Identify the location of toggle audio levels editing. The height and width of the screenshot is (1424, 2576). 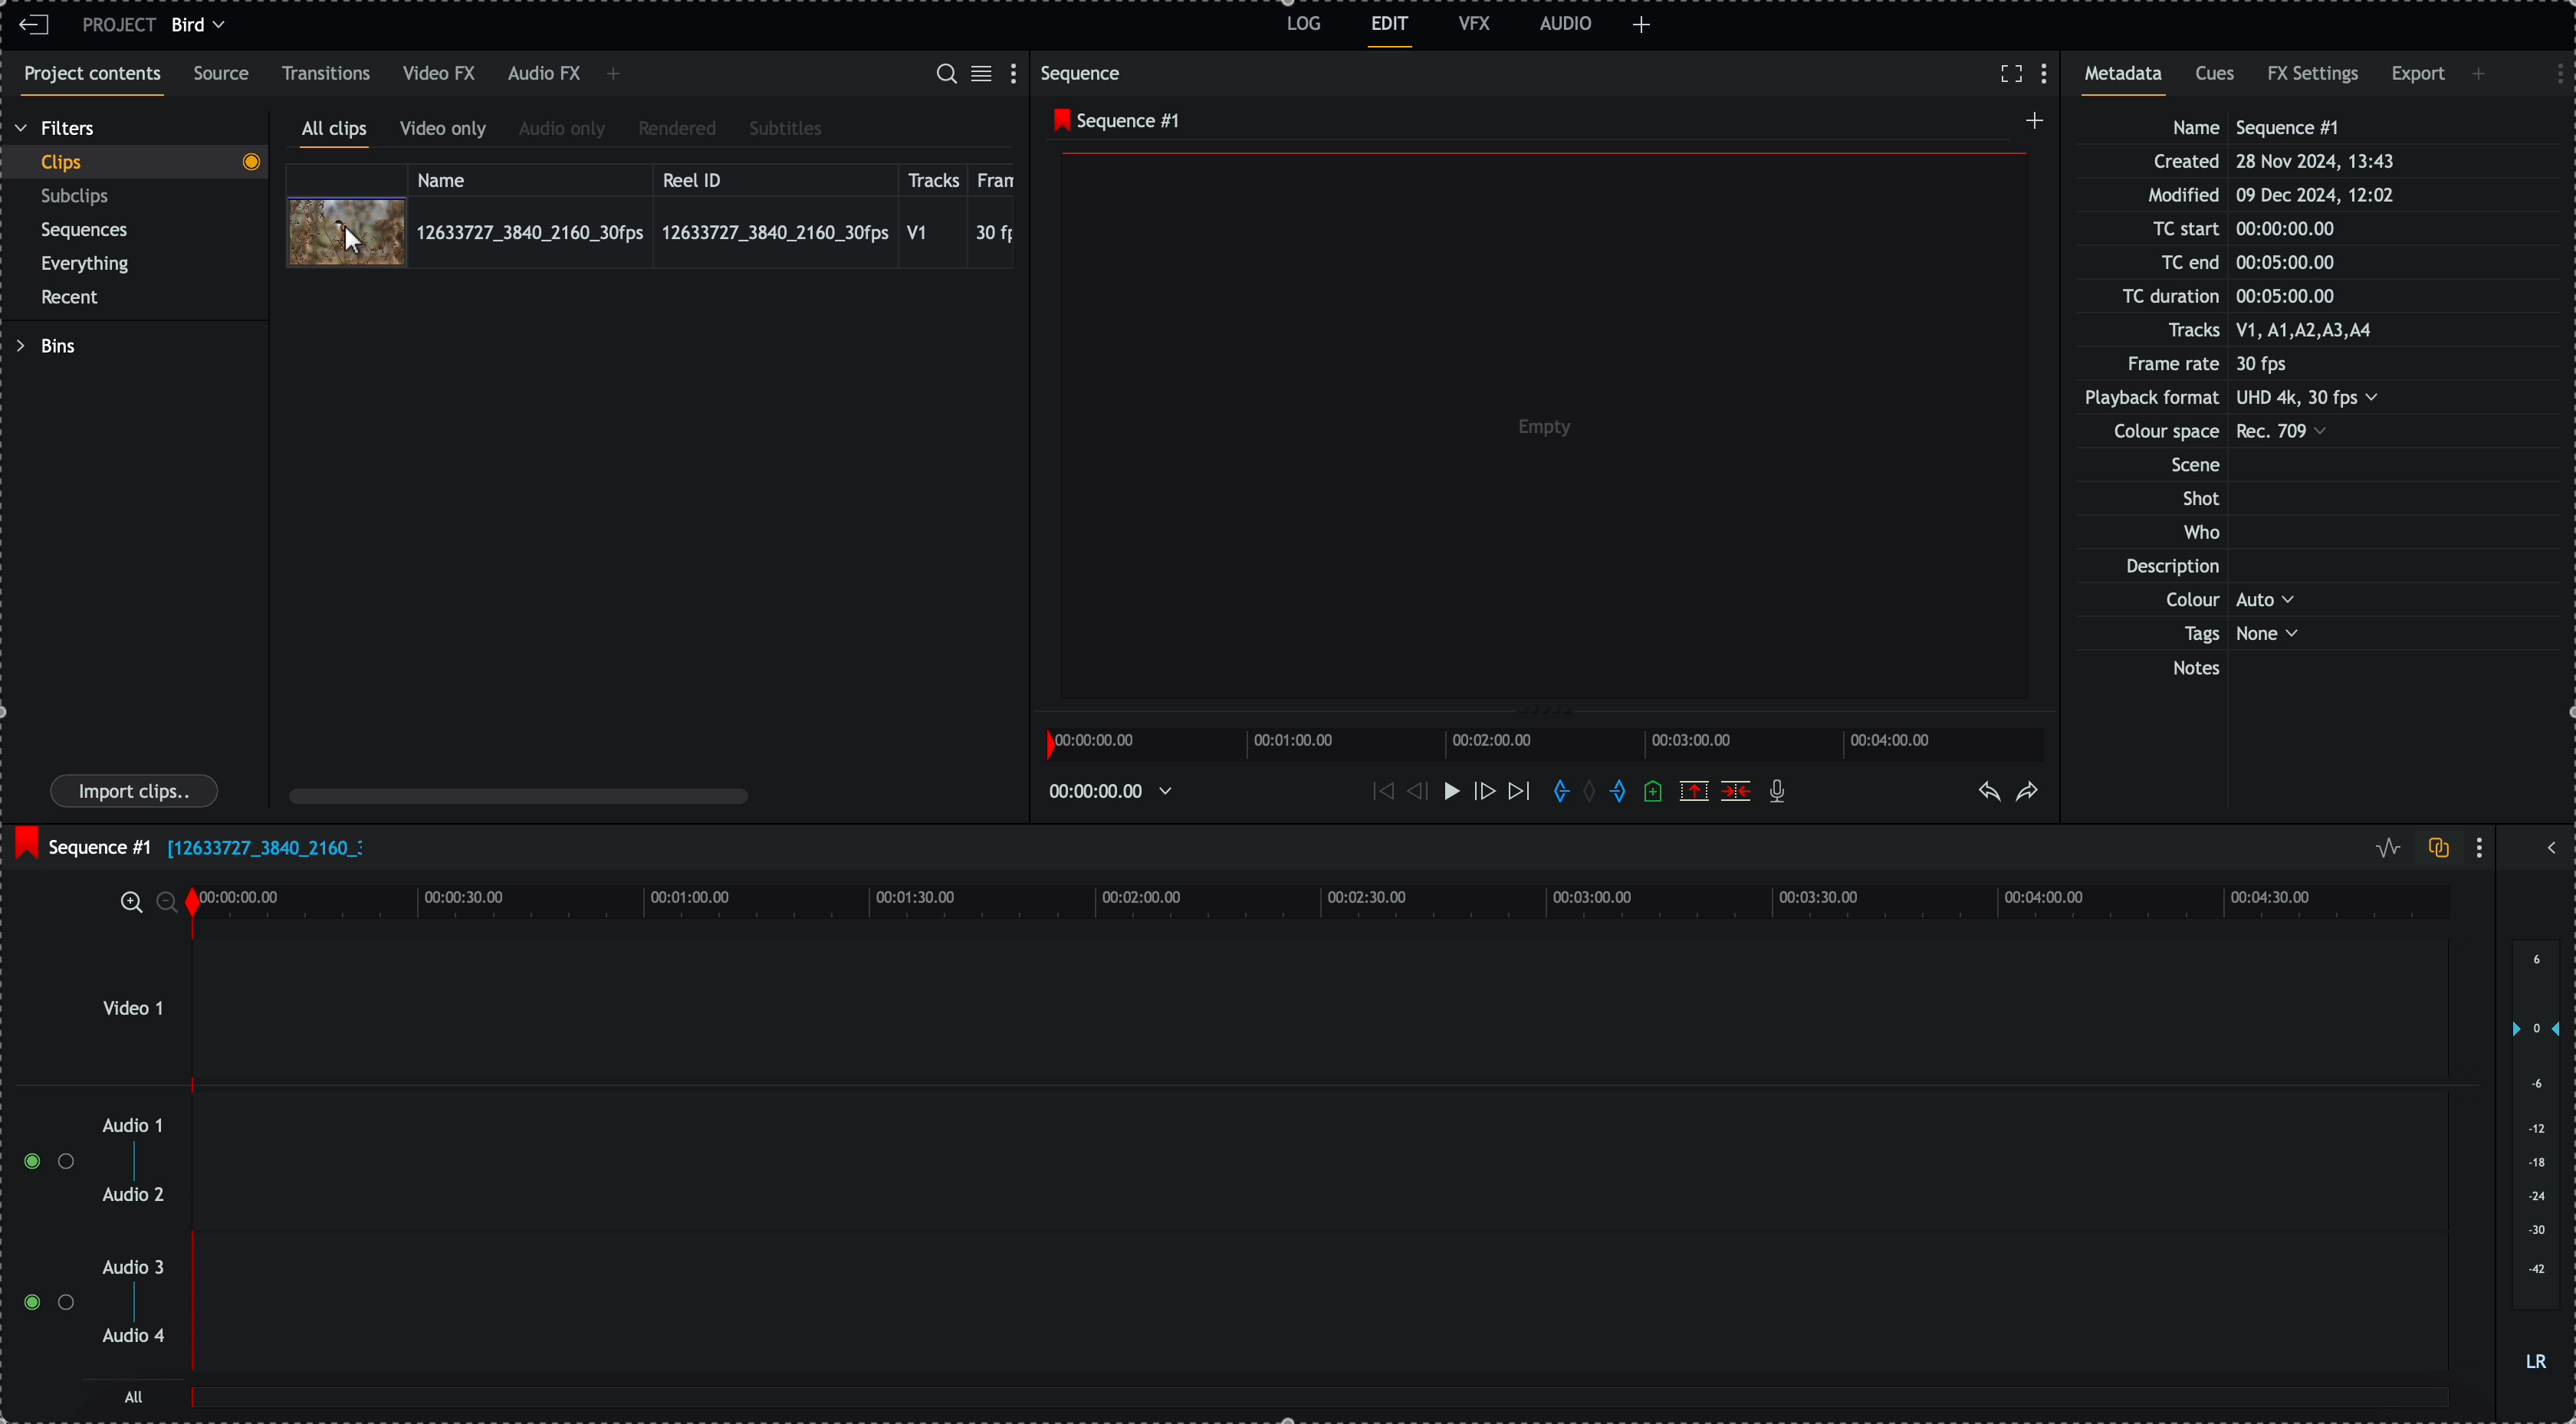
(2383, 848).